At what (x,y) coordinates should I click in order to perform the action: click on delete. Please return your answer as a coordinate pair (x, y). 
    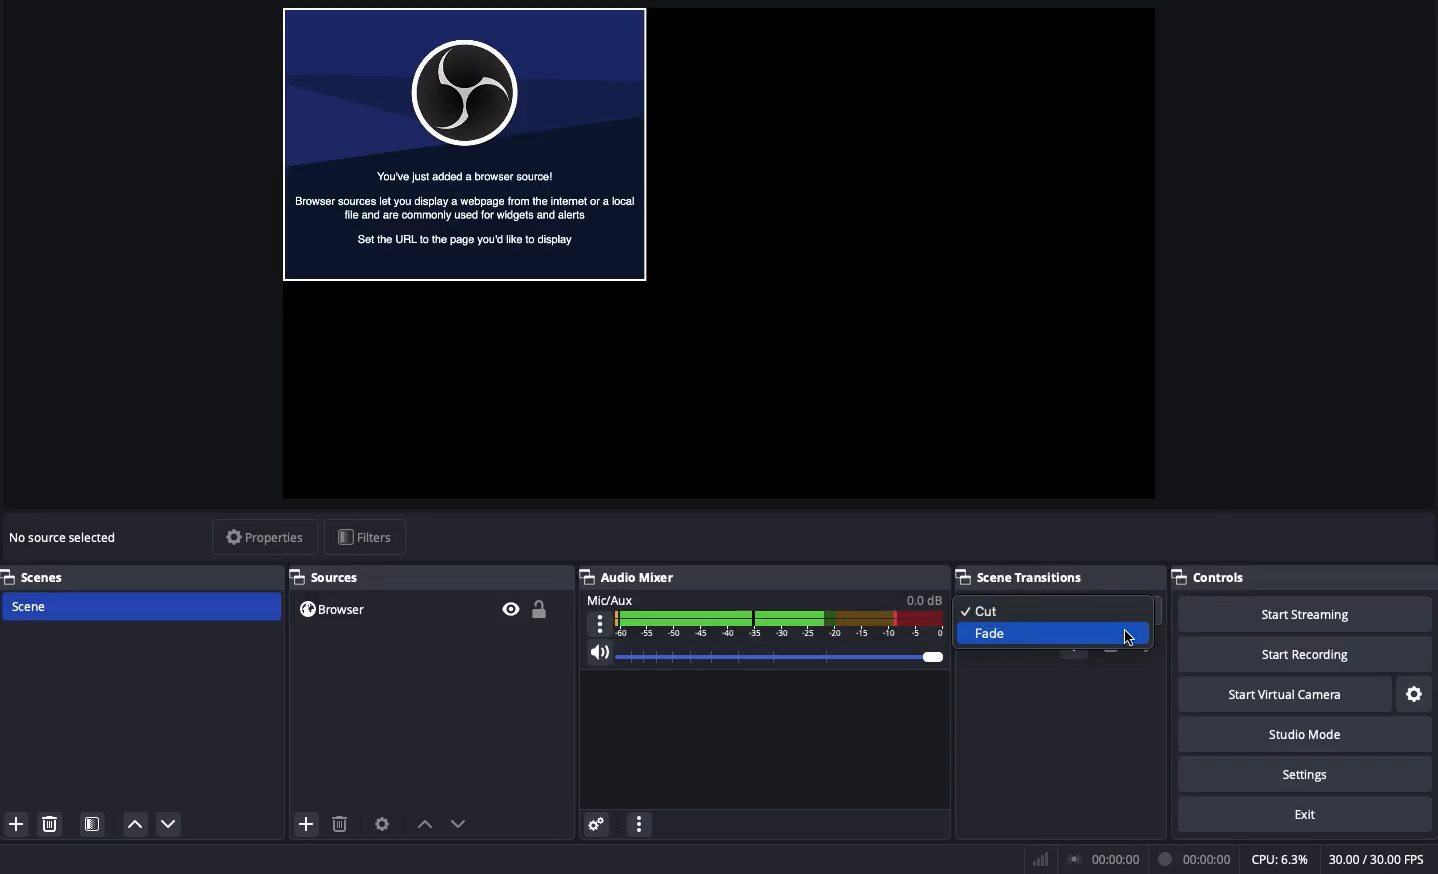
    Looking at the image, I should click on (347, 825).